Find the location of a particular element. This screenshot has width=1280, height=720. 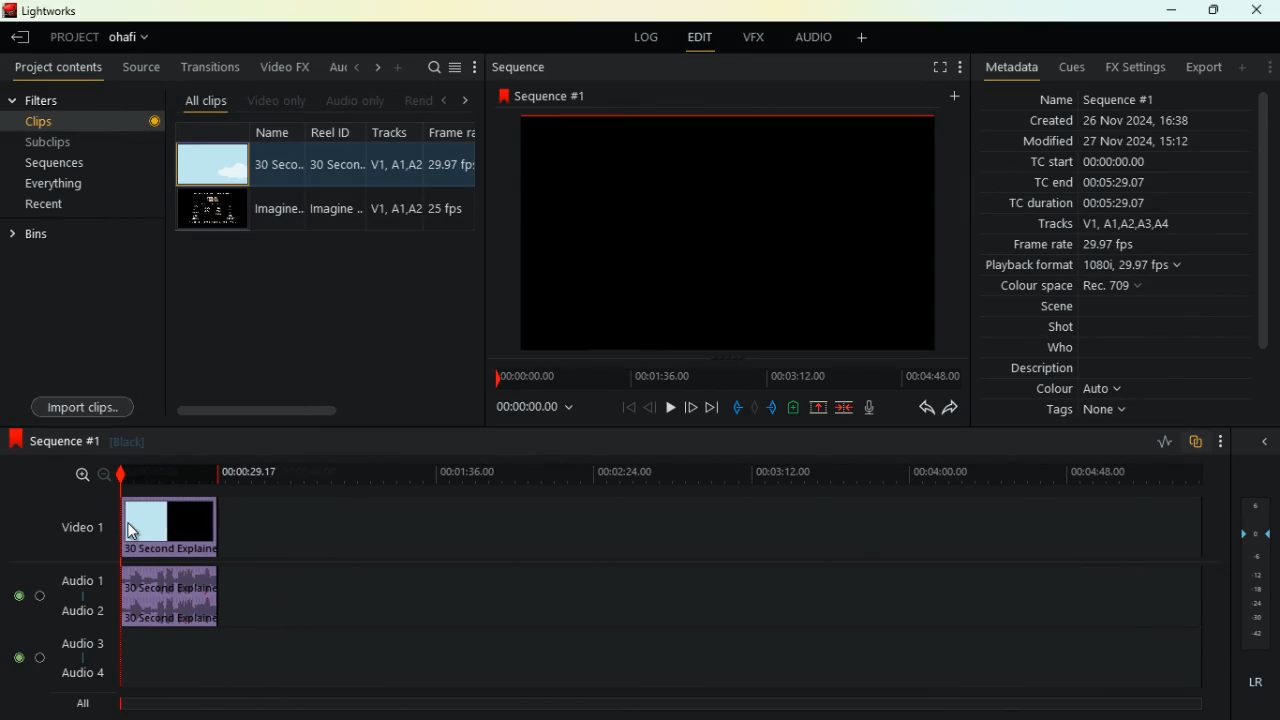

project contents is located at coordinates (59, 67).